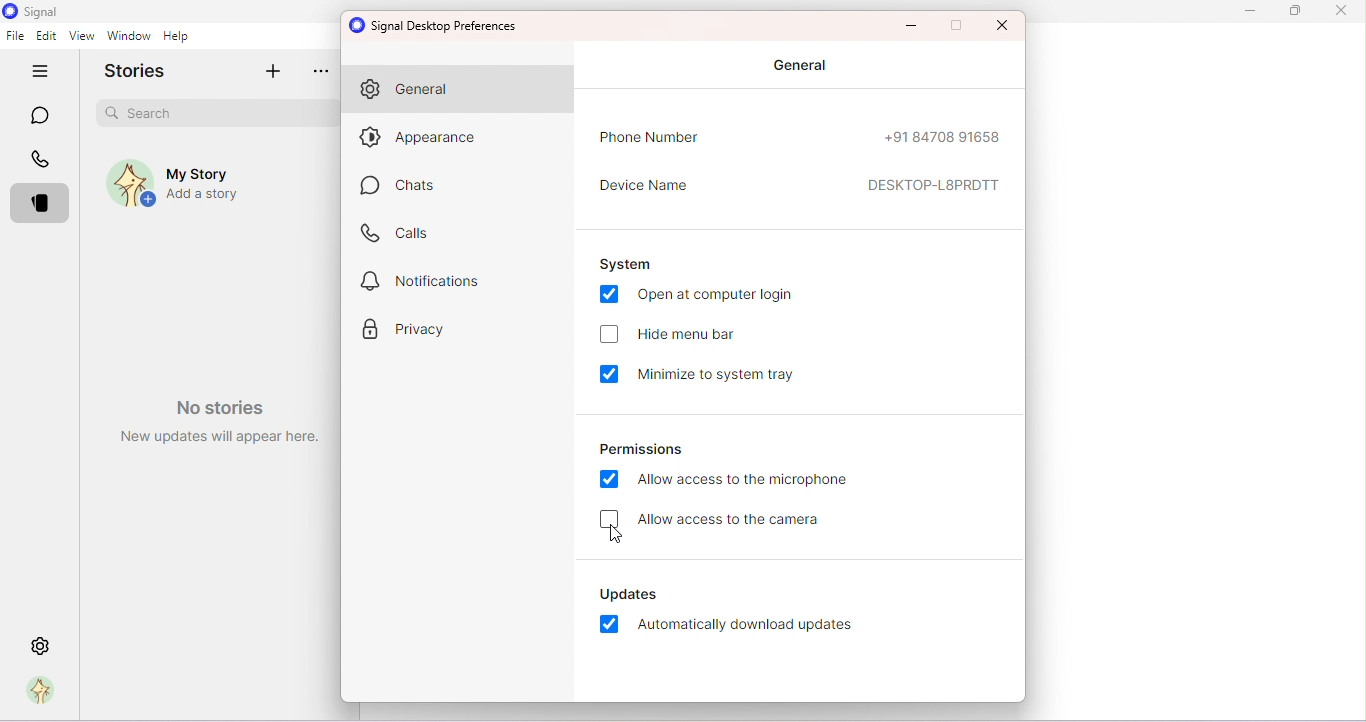 The height and width of the screenshot is (722, 1366). I want to click on Signal desktop preferences, so click(437, 23).